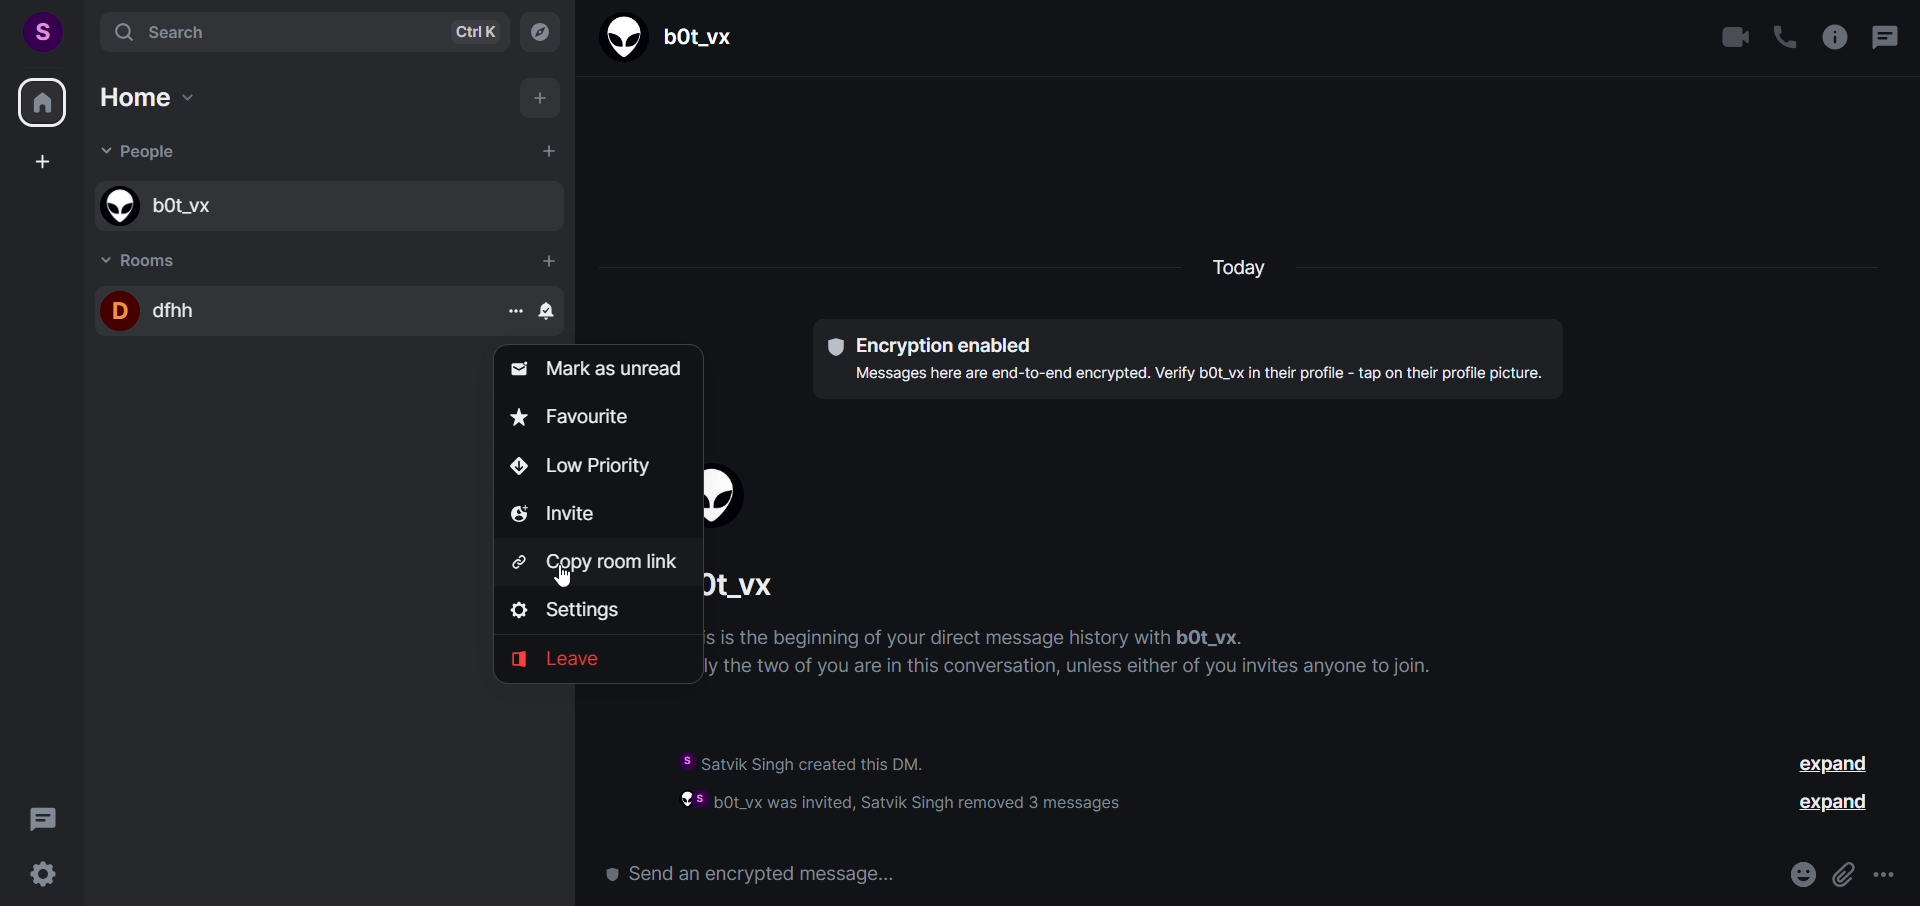 This screenshot has height=906, width=1920. What do you see at coordinates (550, 261) in the screenshot?
I see `add room` at bounding box center [550, 261].